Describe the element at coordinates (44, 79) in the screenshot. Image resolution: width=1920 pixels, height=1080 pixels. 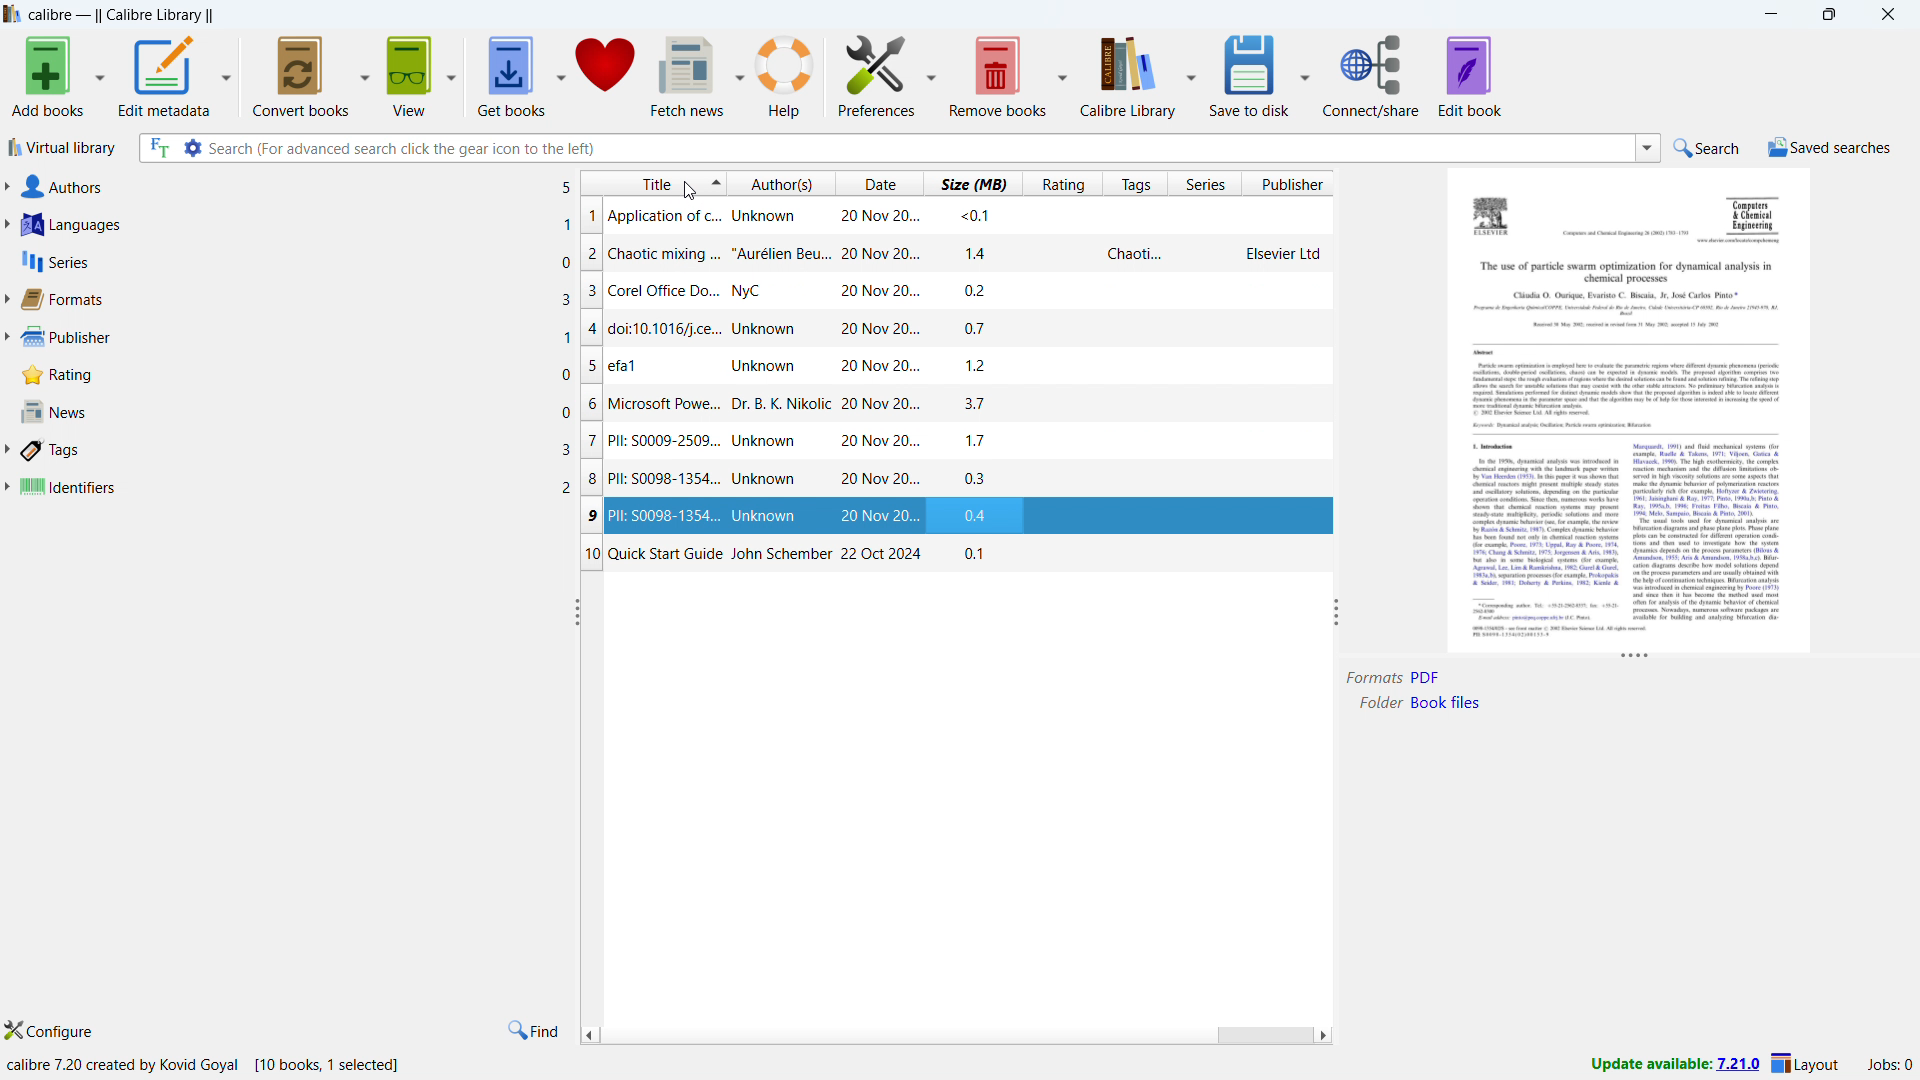
I see `add books` at that location.